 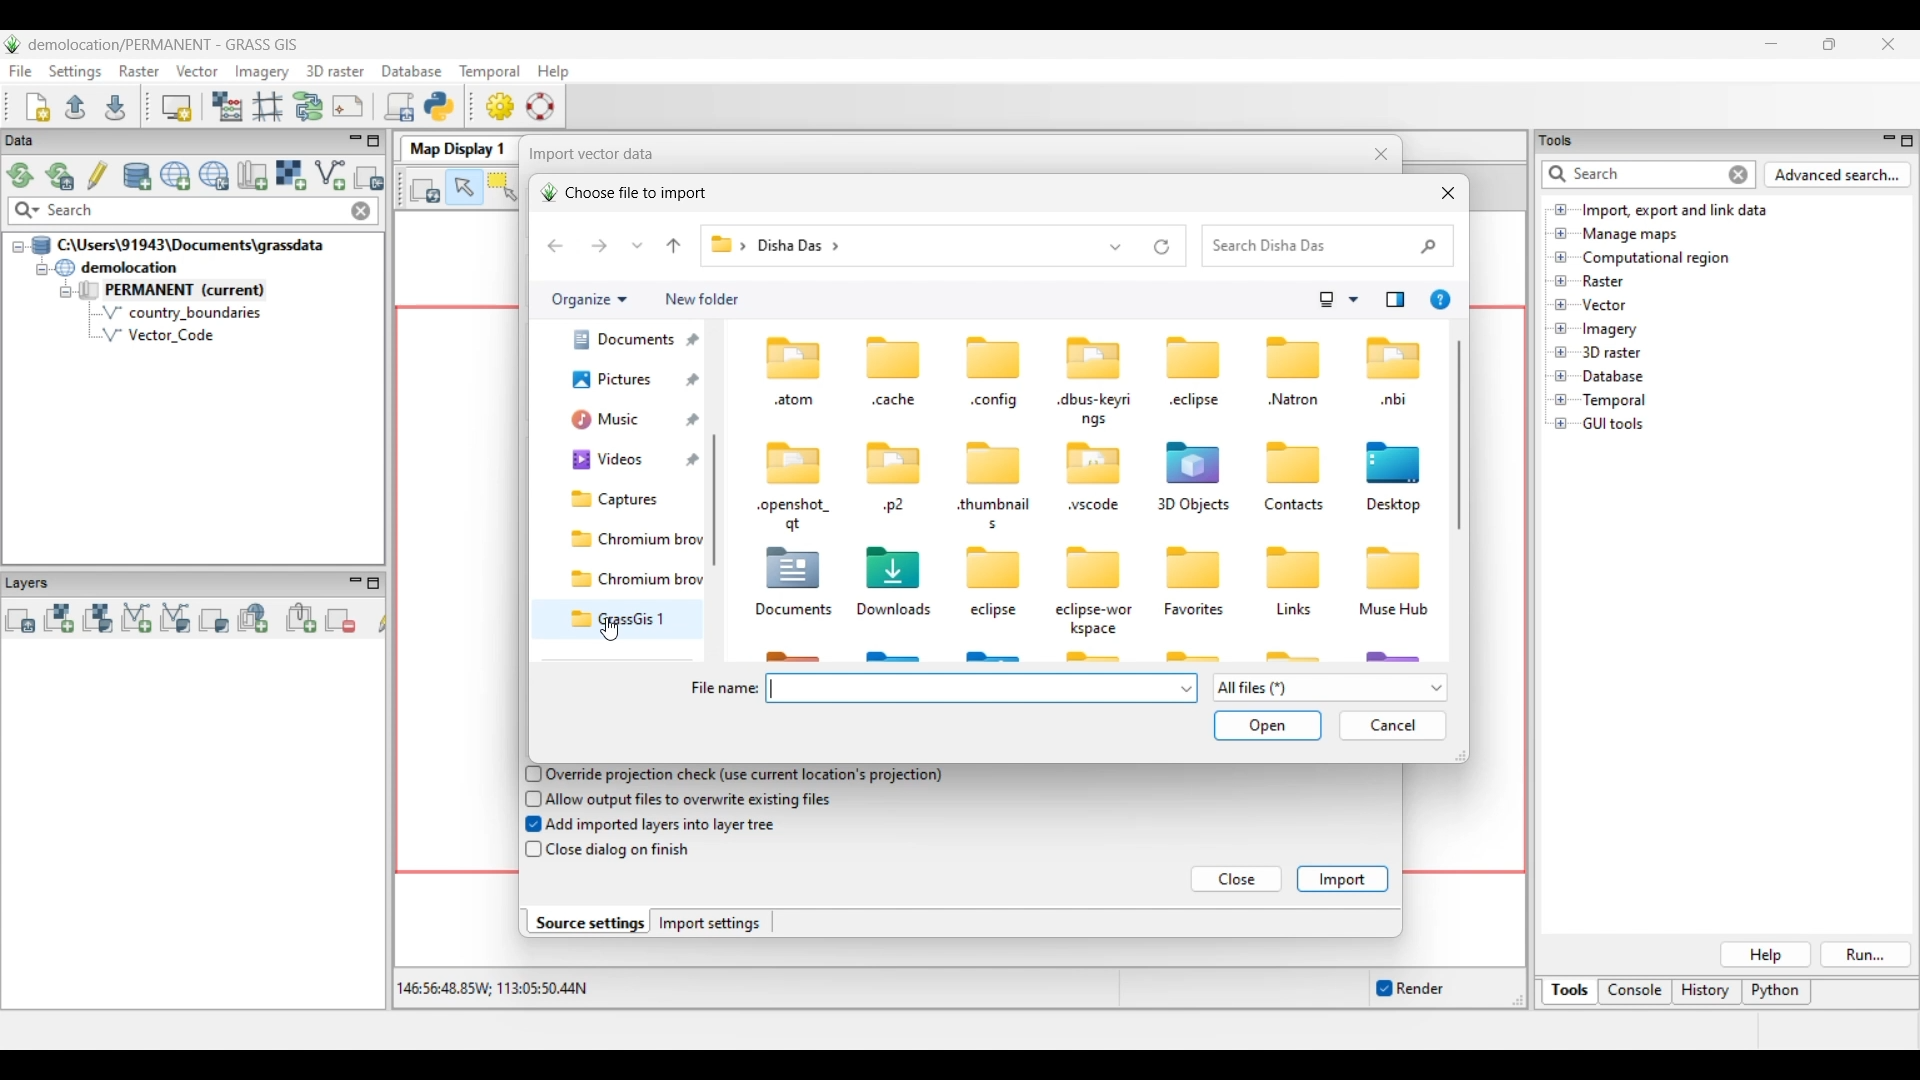 I want to click on Create new map set in current project, so click(x=252, y=175).